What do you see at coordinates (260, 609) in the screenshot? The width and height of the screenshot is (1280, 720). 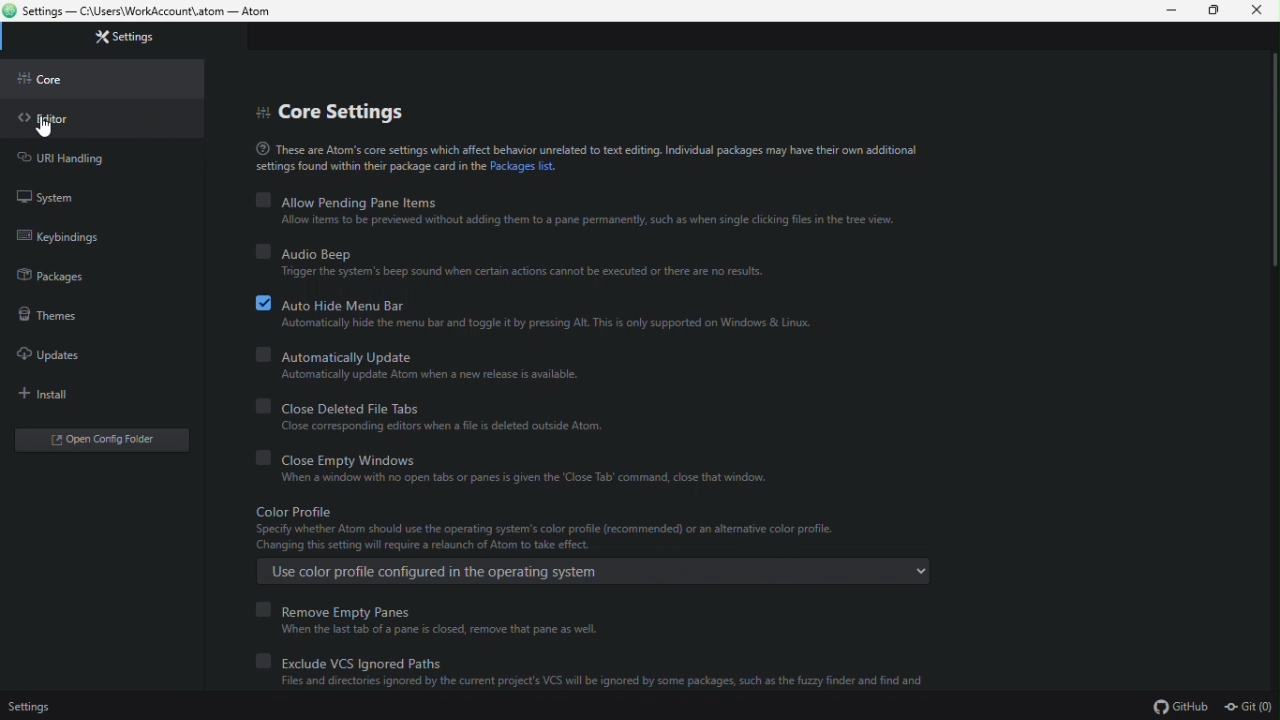 I see `off` at bounding box center [260, 609].